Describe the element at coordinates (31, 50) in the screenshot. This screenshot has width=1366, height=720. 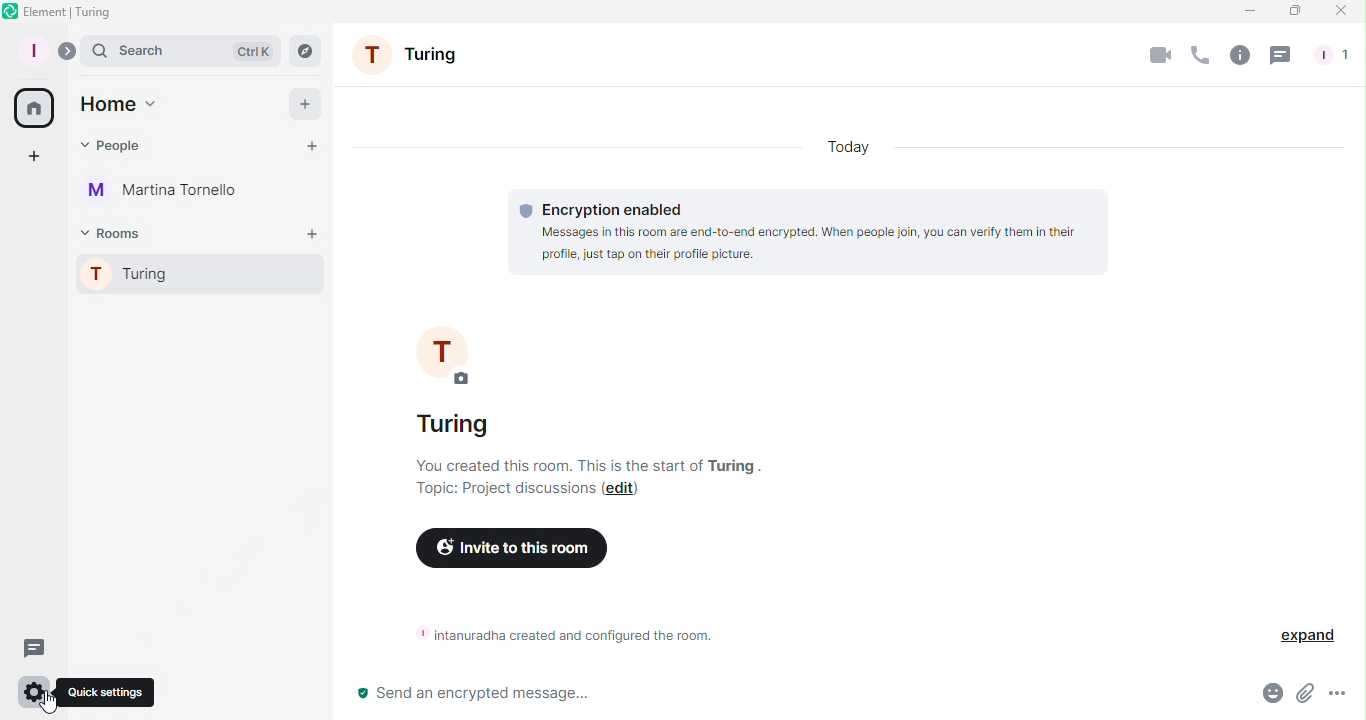
I see `Profile` at that location.